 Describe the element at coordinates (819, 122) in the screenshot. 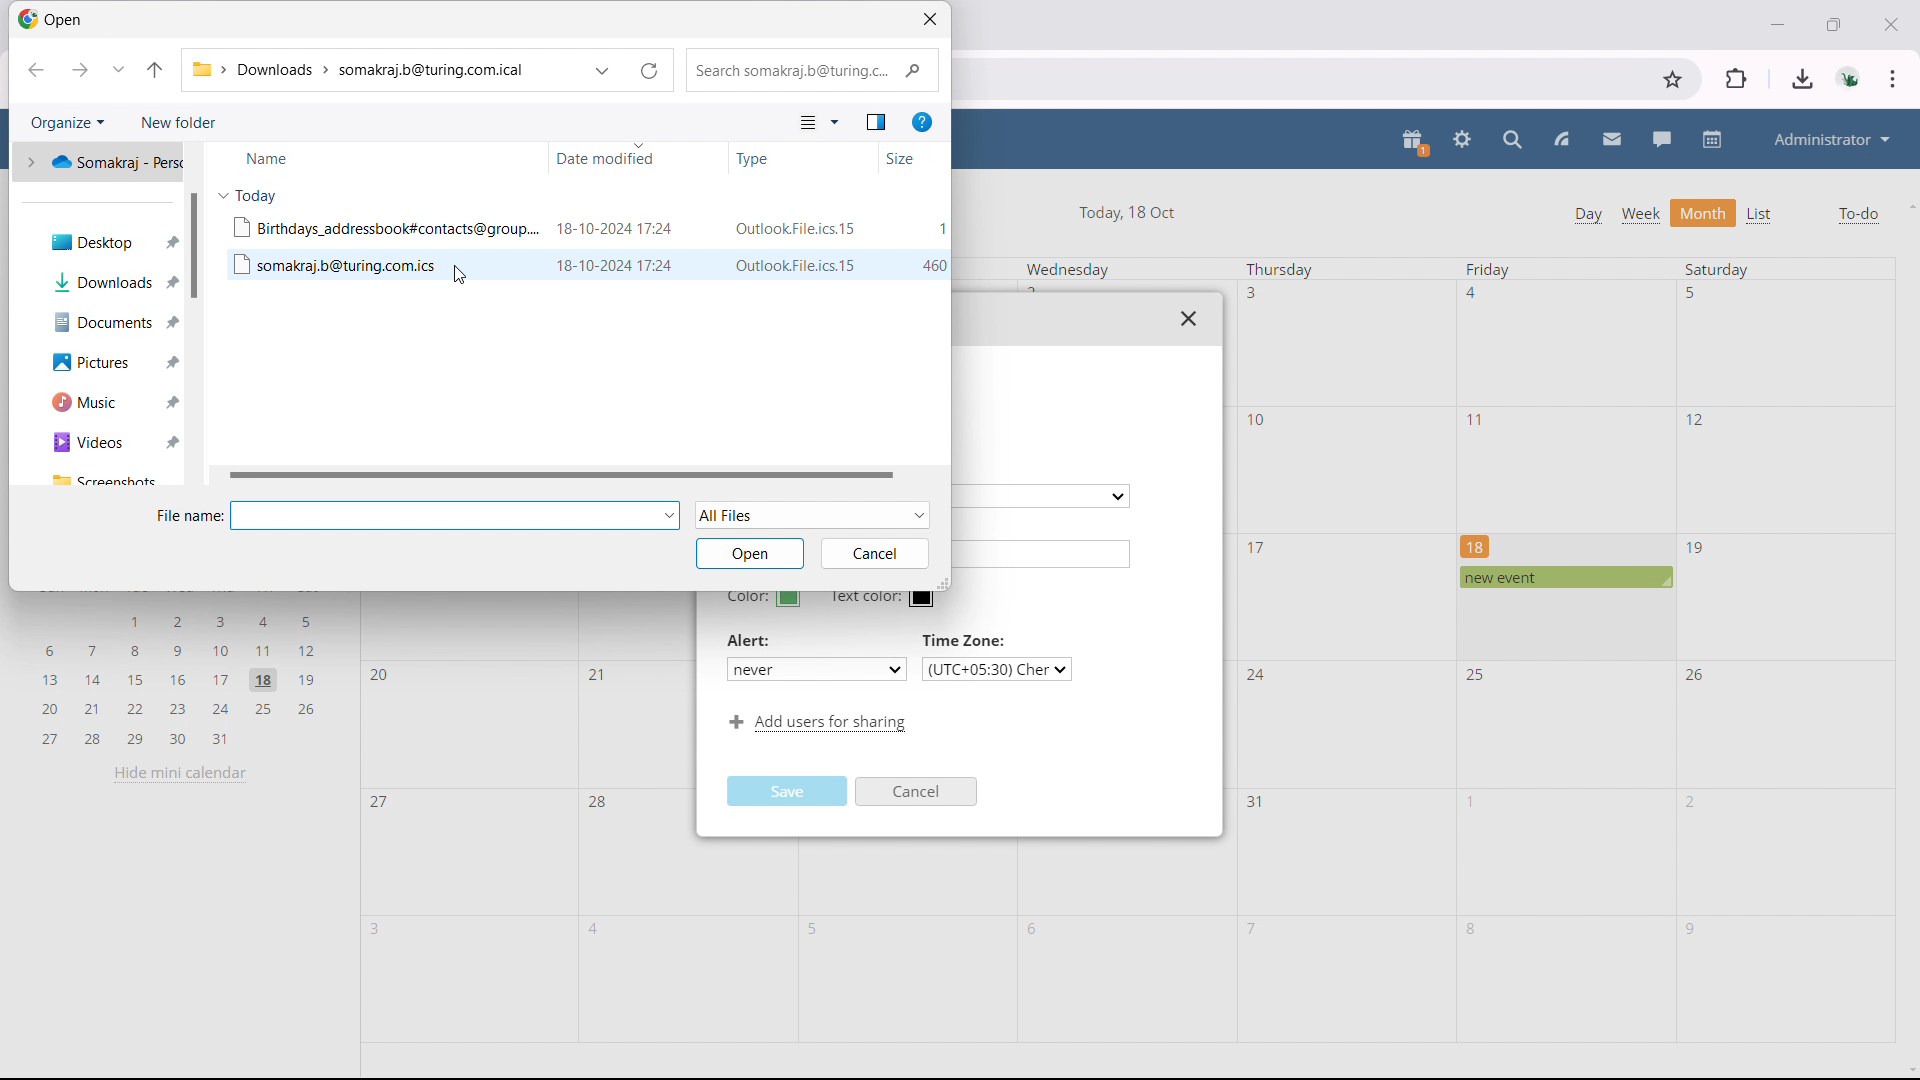

I see `change view` at that location.